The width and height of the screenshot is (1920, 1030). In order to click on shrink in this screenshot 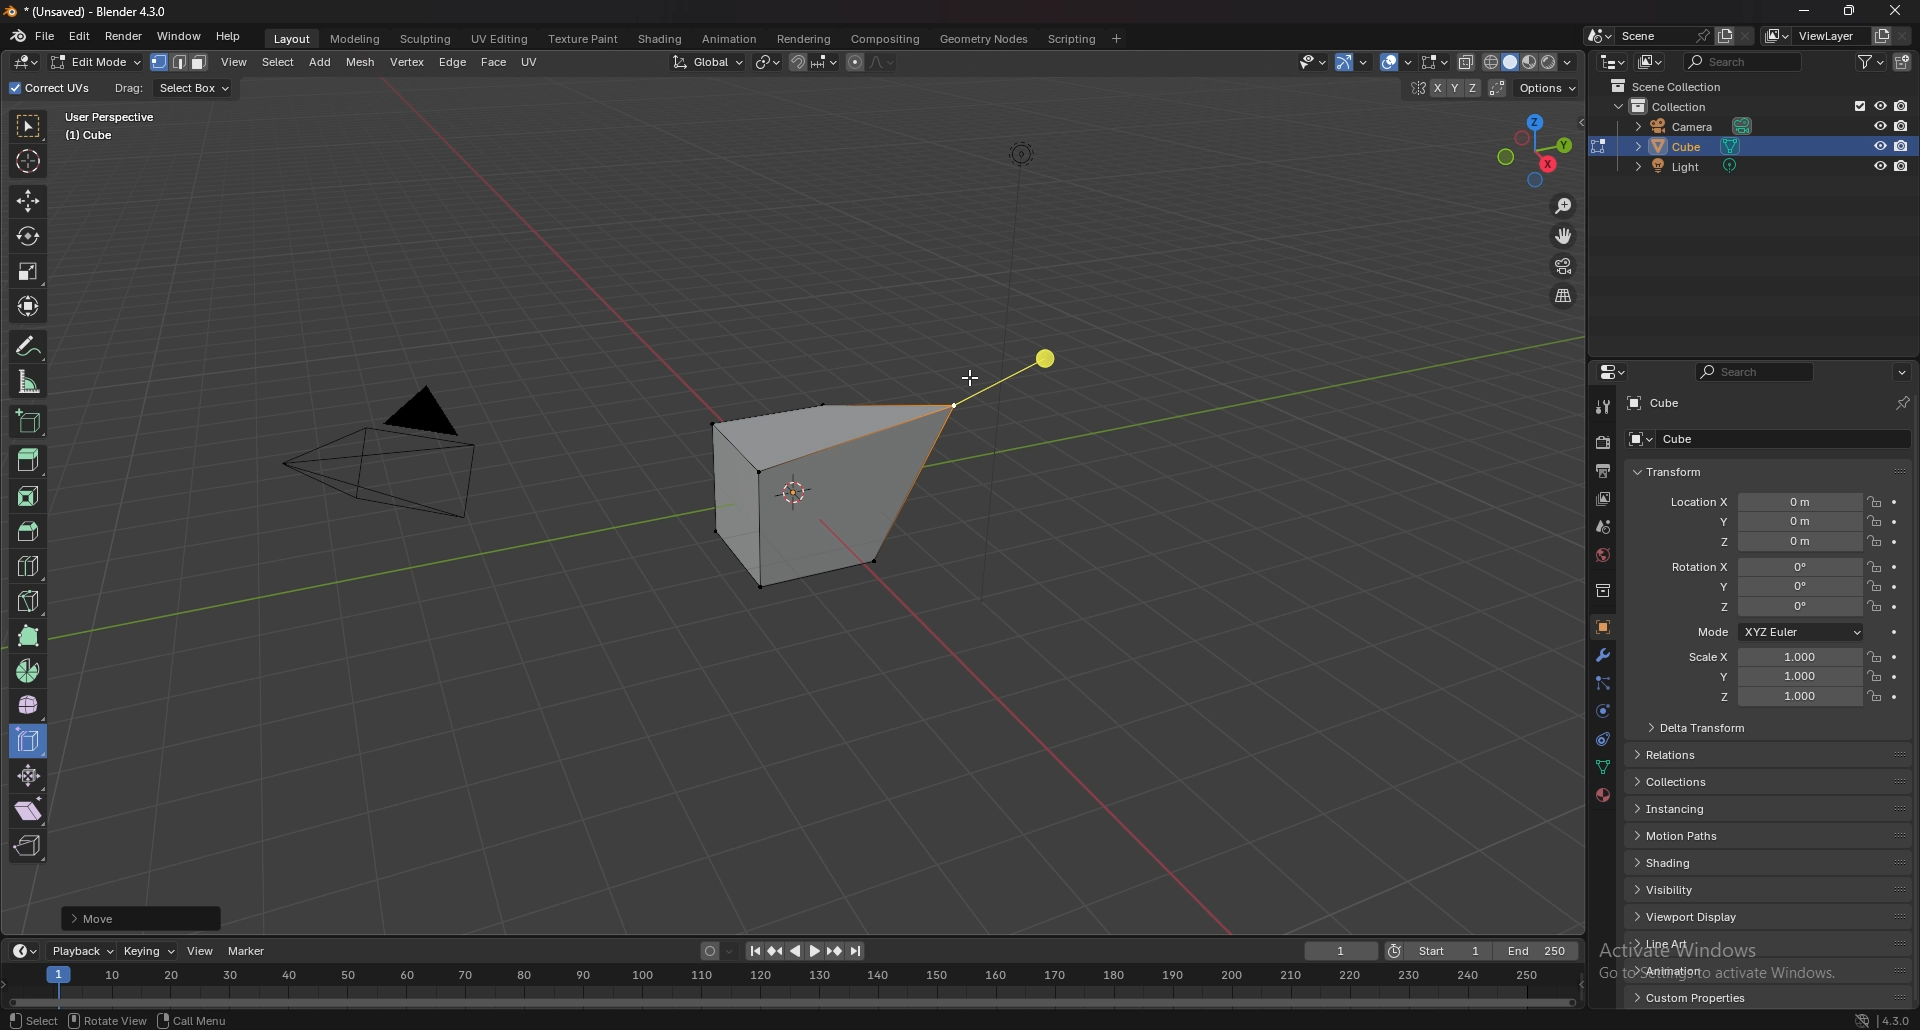, I will do `click(29, 775)`.